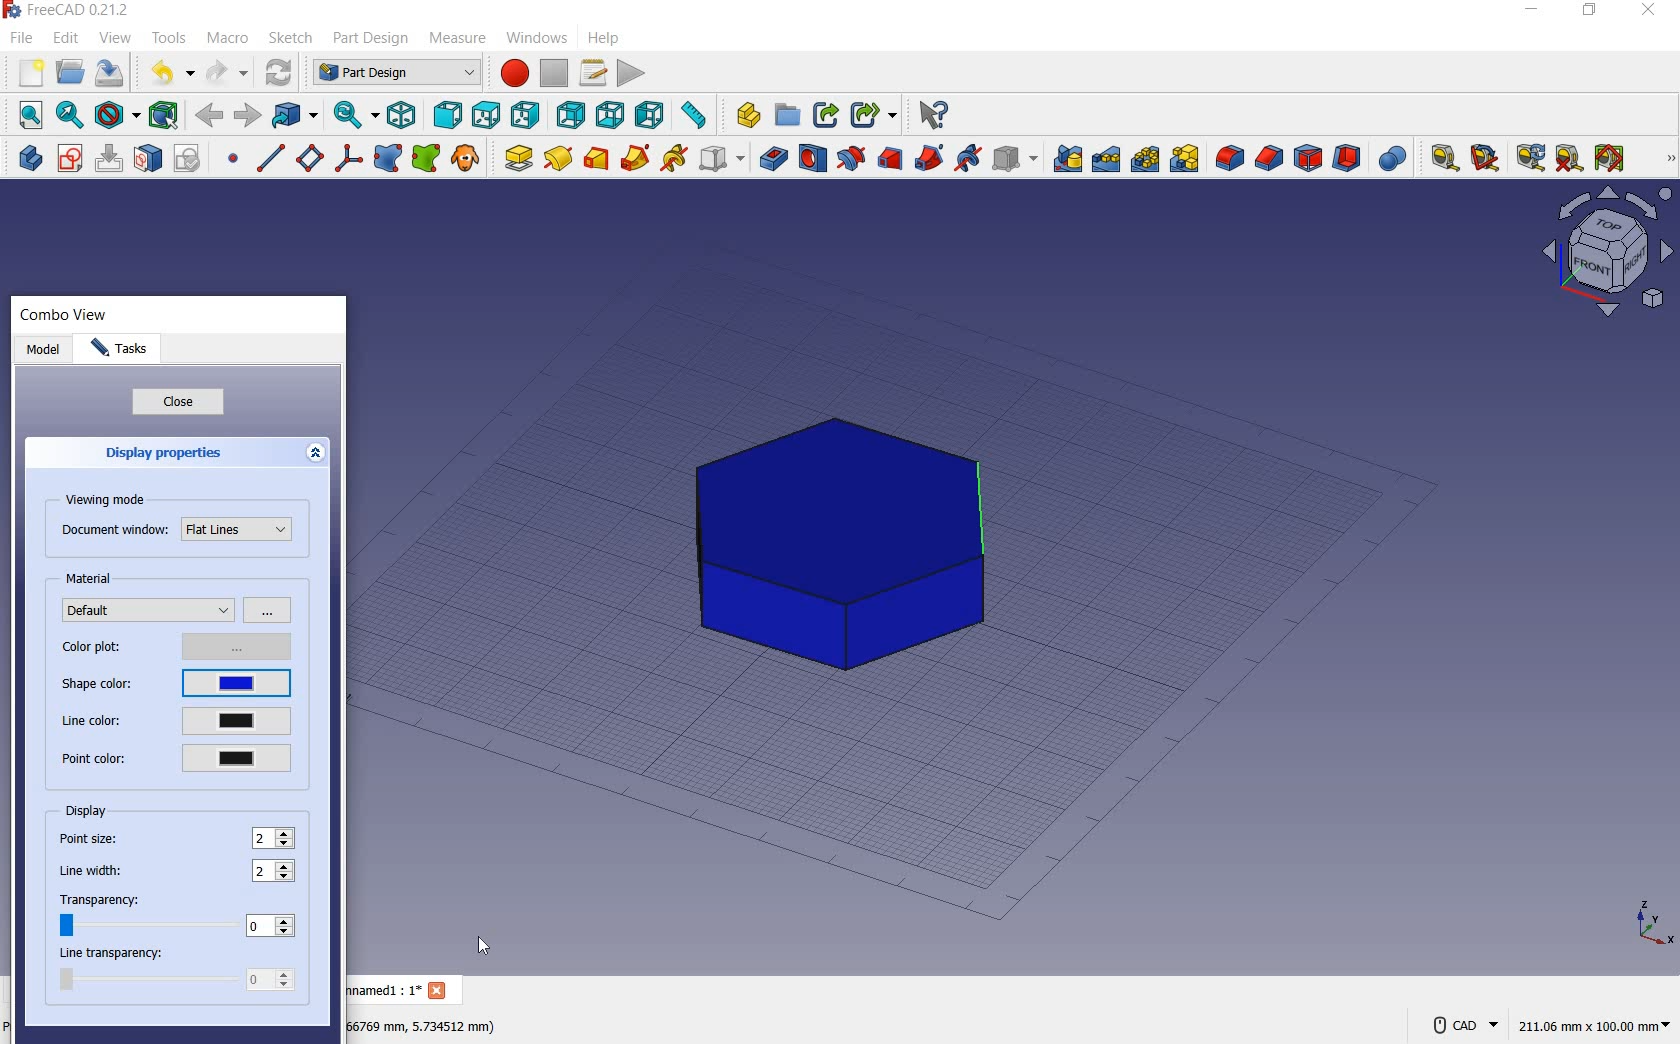  Describe the element at coordinates (1015, 158) in the screenshot. I see `create a subtractive primitive` at that location.